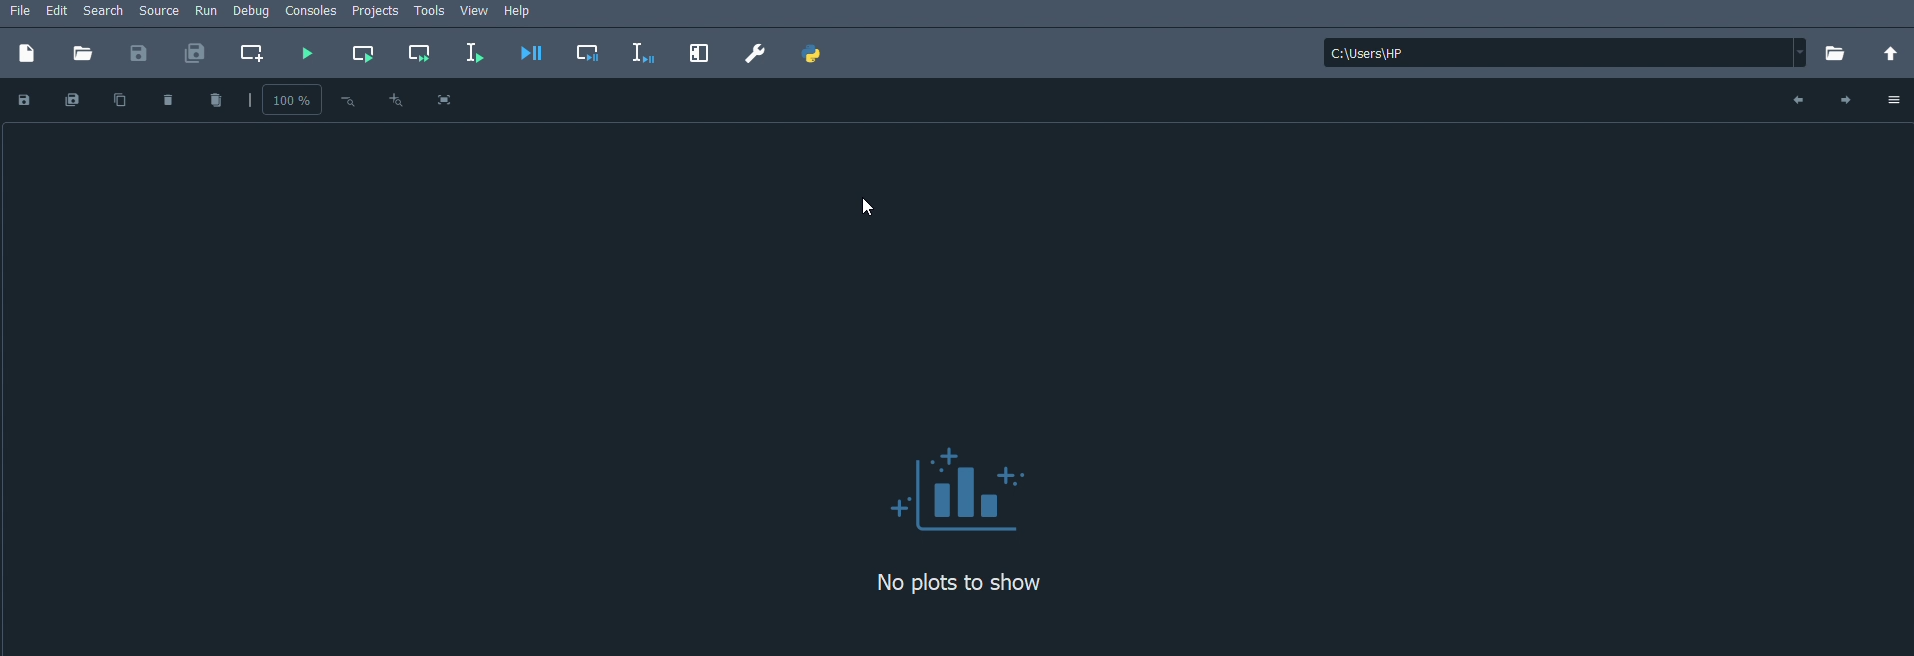 The width and height of the screenshot is (1914, 656). Describe the element at coordinates (429, 12) in the screenshot. I see `Tools` at that location.